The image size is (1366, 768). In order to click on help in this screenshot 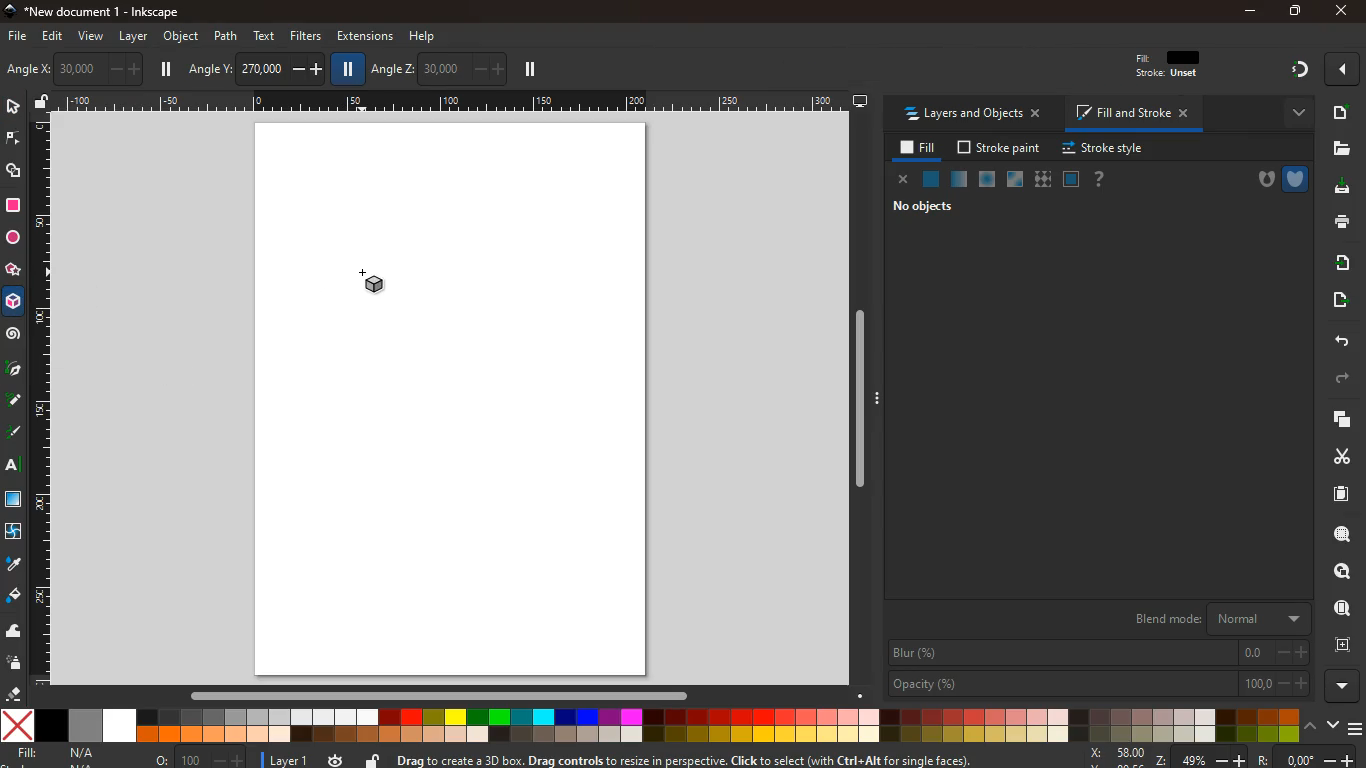, I will do `click(1100, 179)`.